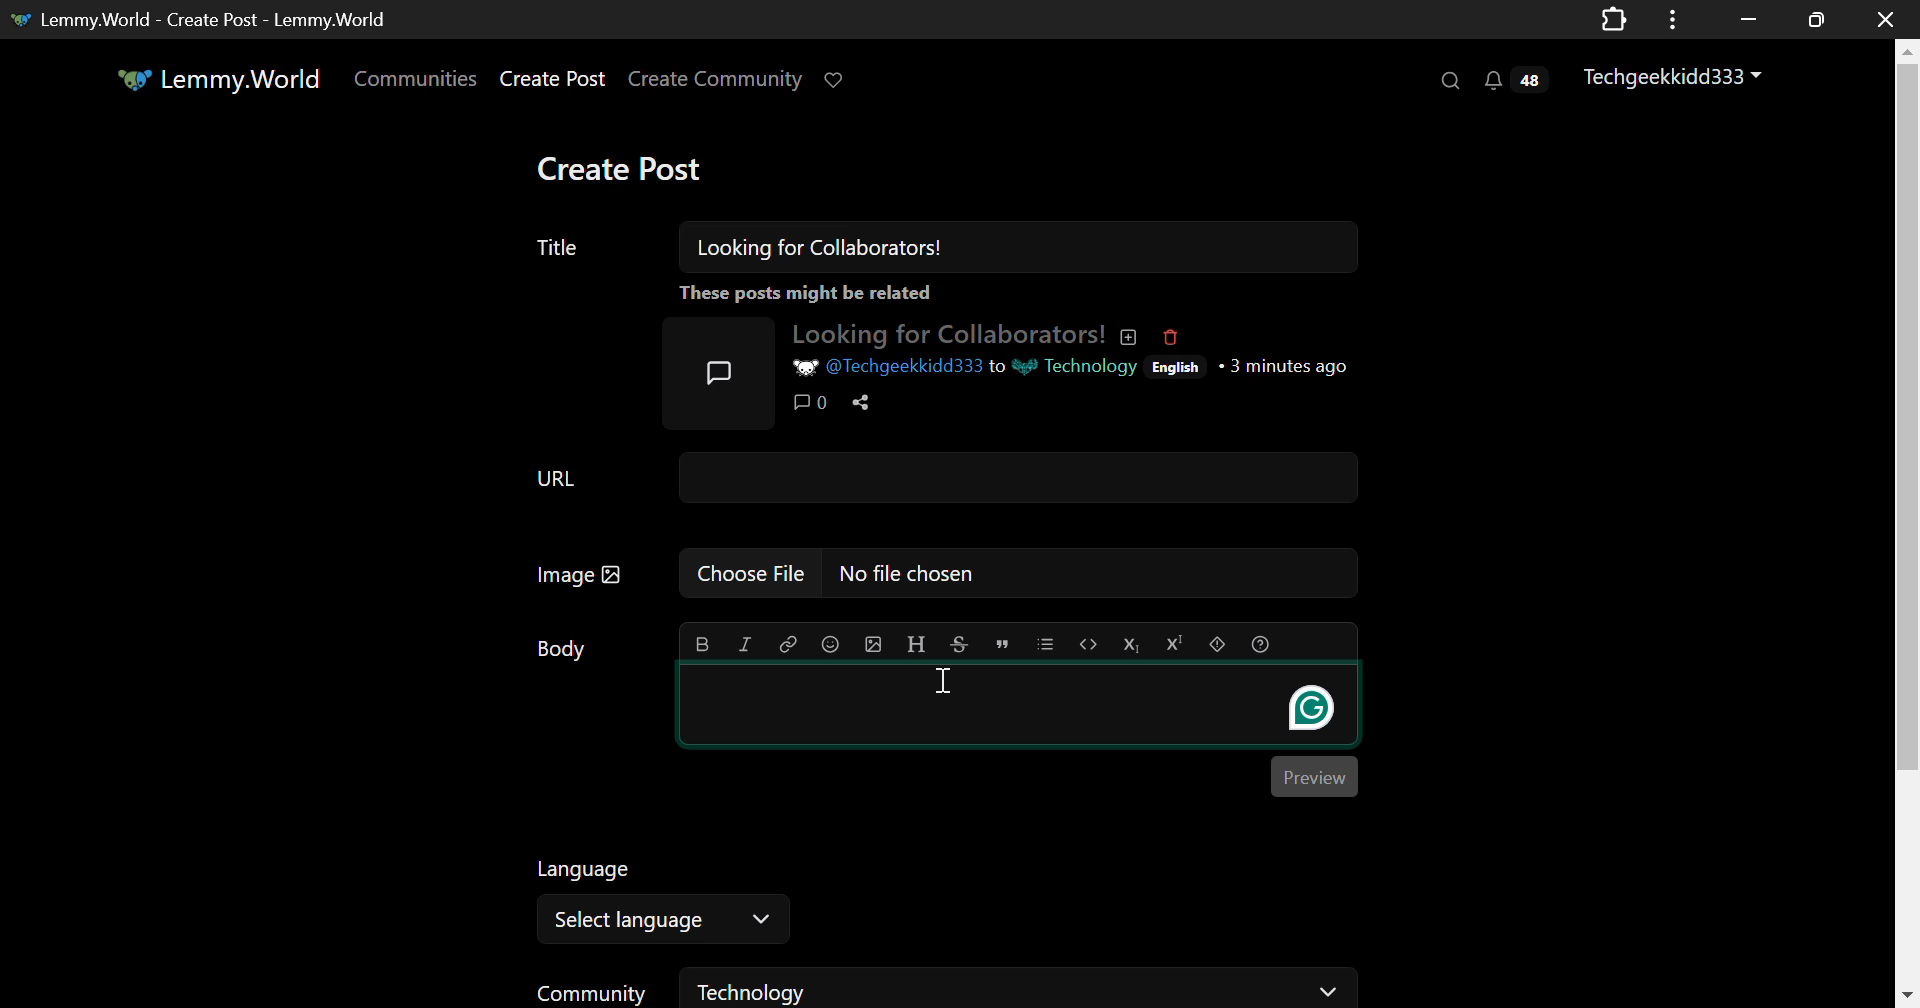 The height and width of the screenshot is (1008, 1920). Describe the element at coordinates (1675, 19) in the screenshot. I see `Application Menu` at that location.